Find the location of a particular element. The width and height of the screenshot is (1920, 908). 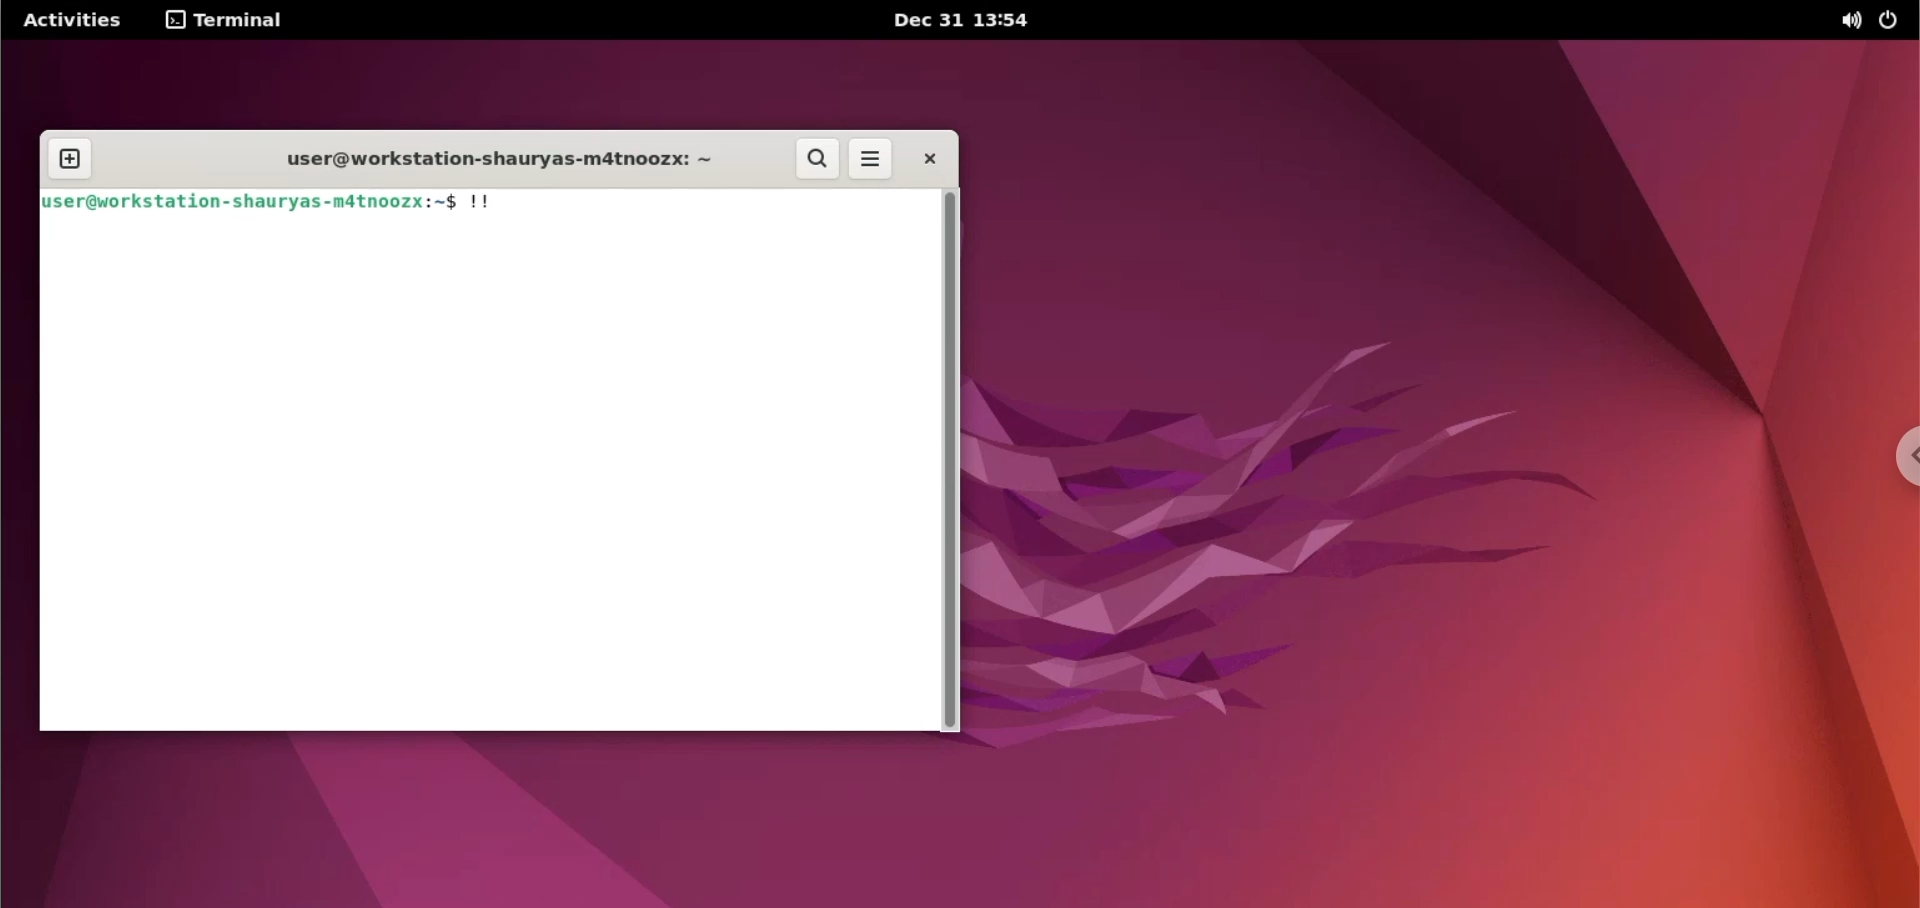

Activities is located at coordinates (71, 18).